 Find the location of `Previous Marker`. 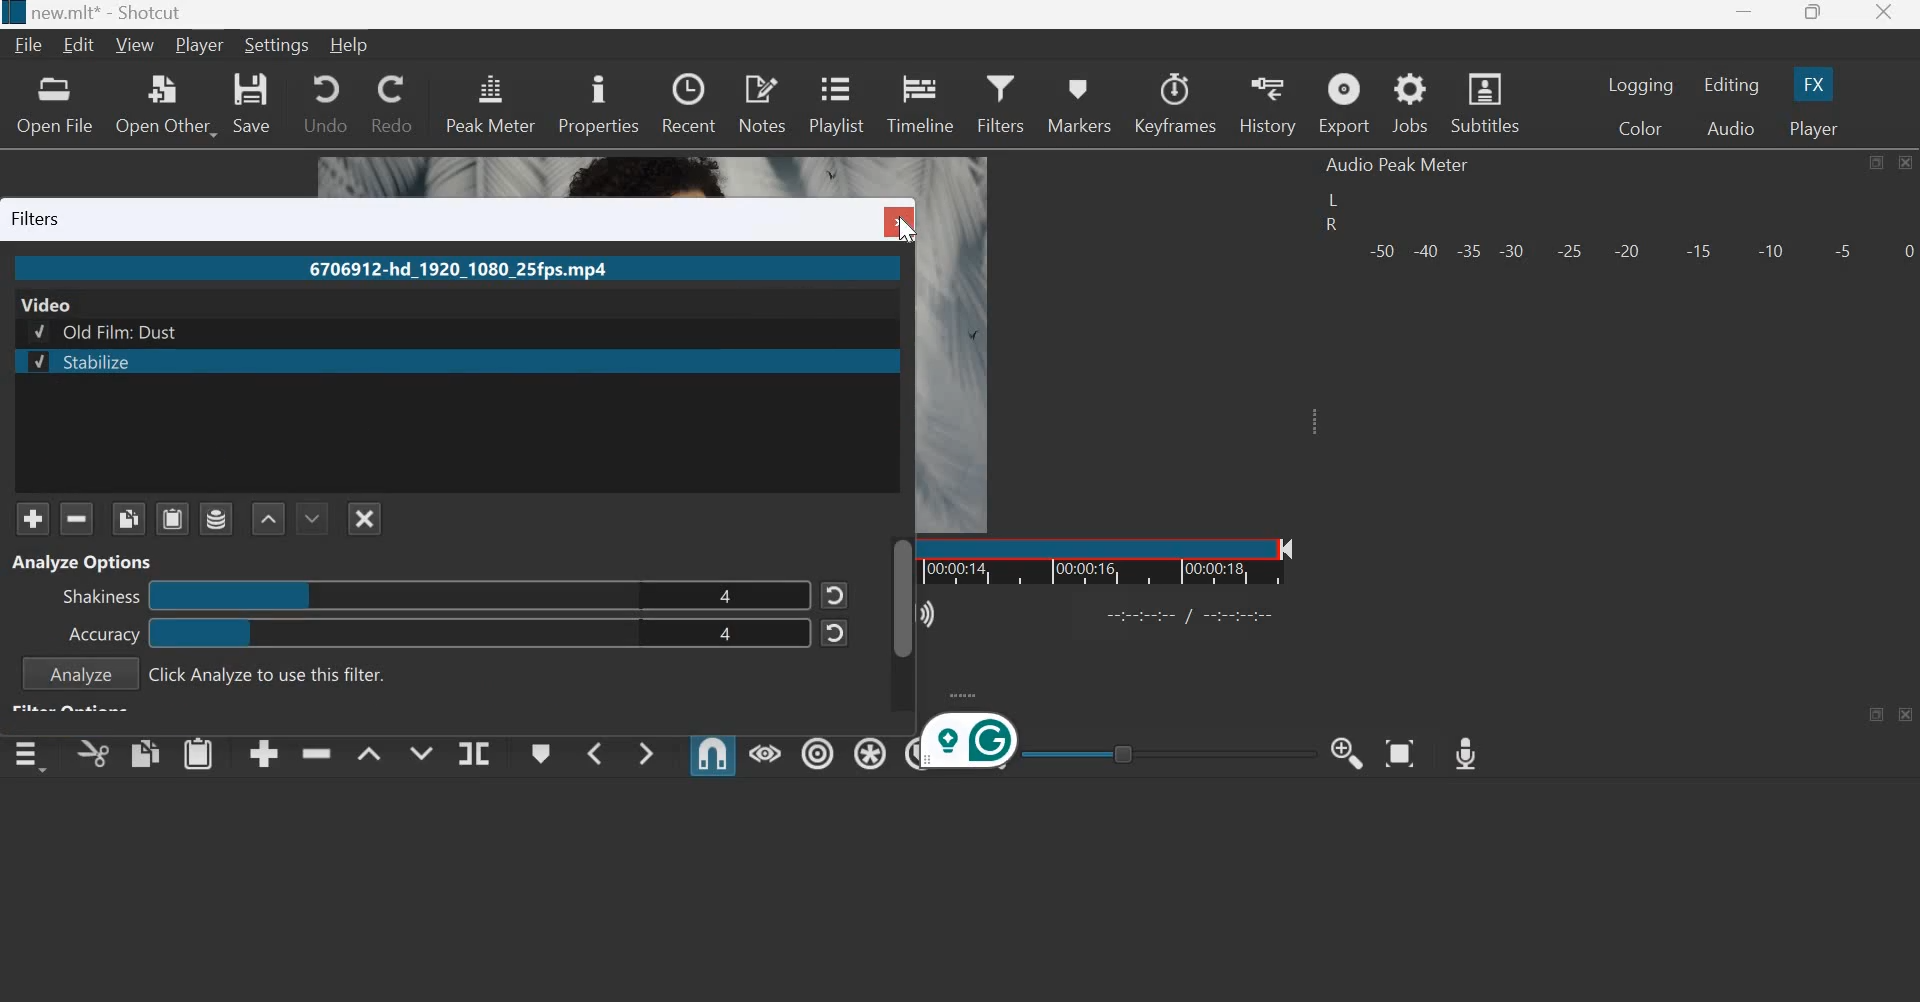

Previous Marker is located at coordinates (591, 752).